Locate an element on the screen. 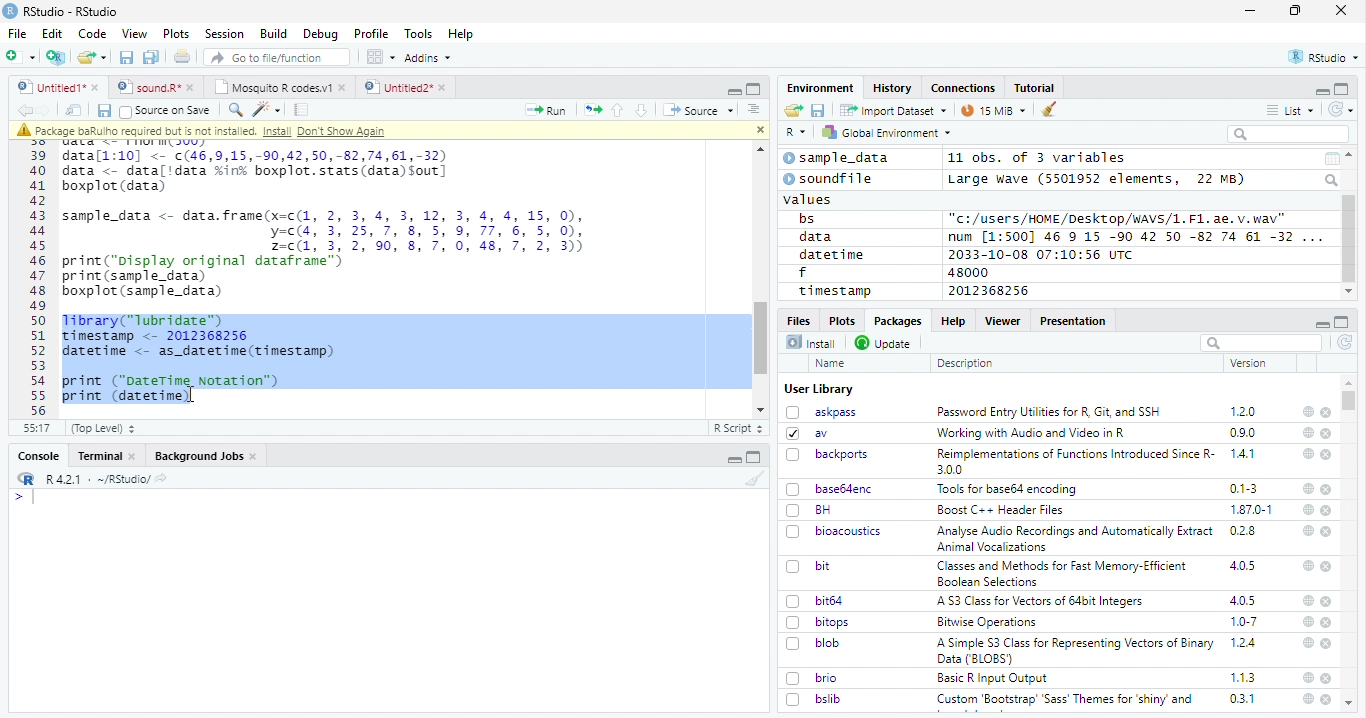 The image size is (1366, 718). List is located at coordinates (1291, 111).